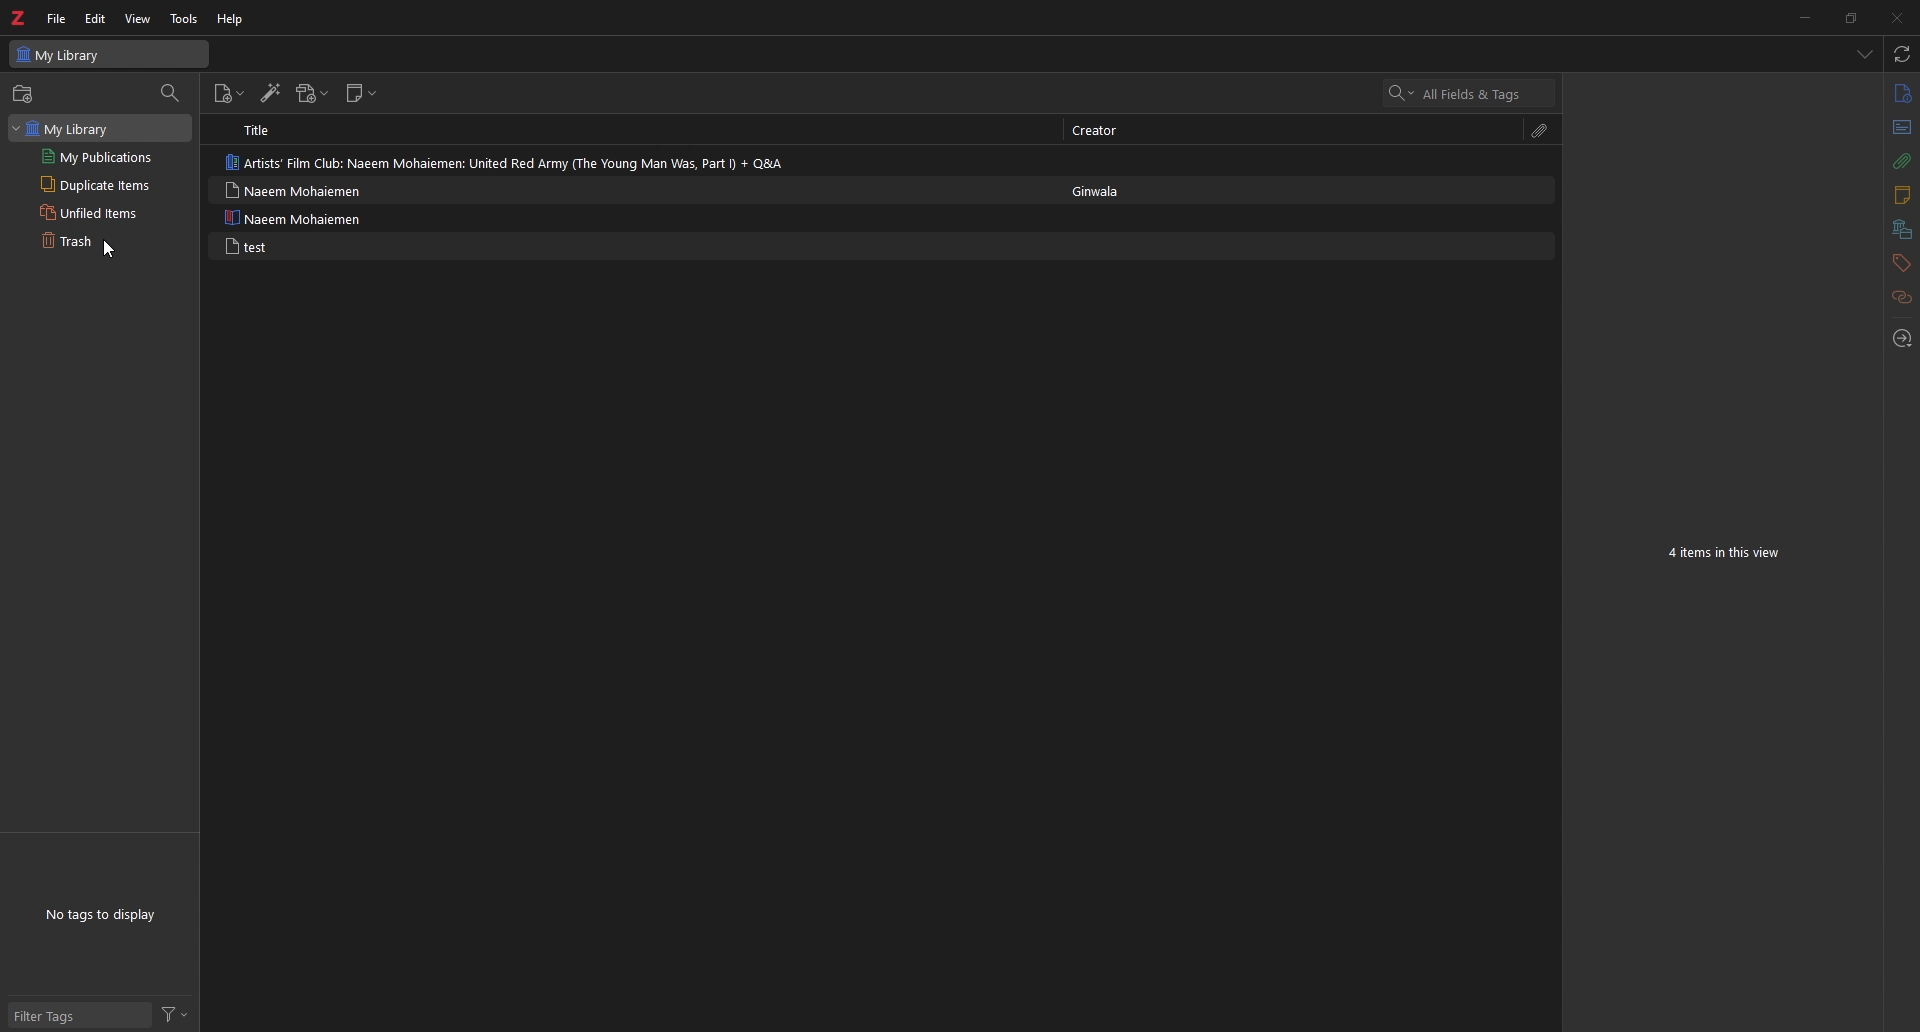 The width and height of the screenshot is (1920, 1032). I want to click on edit, so click(96, 19).